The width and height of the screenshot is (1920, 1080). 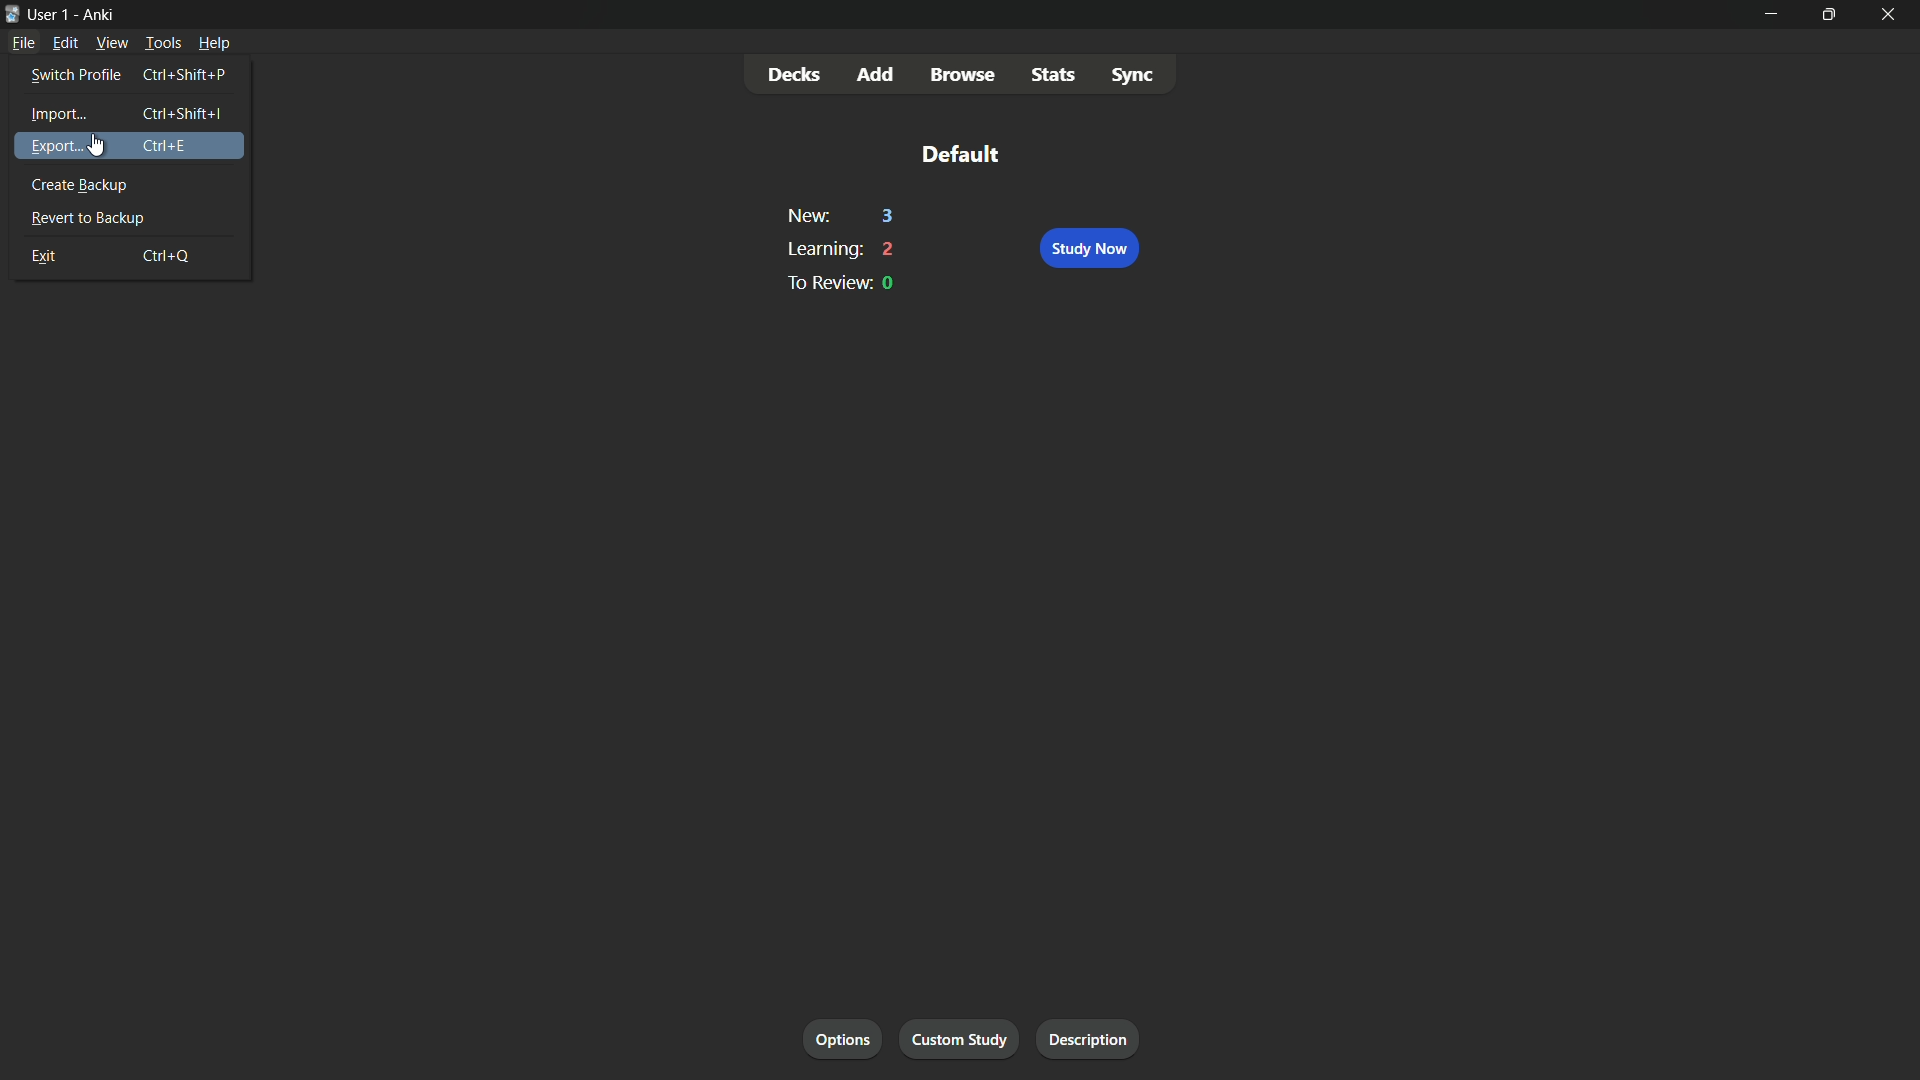 I want to click on help menu, so click(x=214, y=42).